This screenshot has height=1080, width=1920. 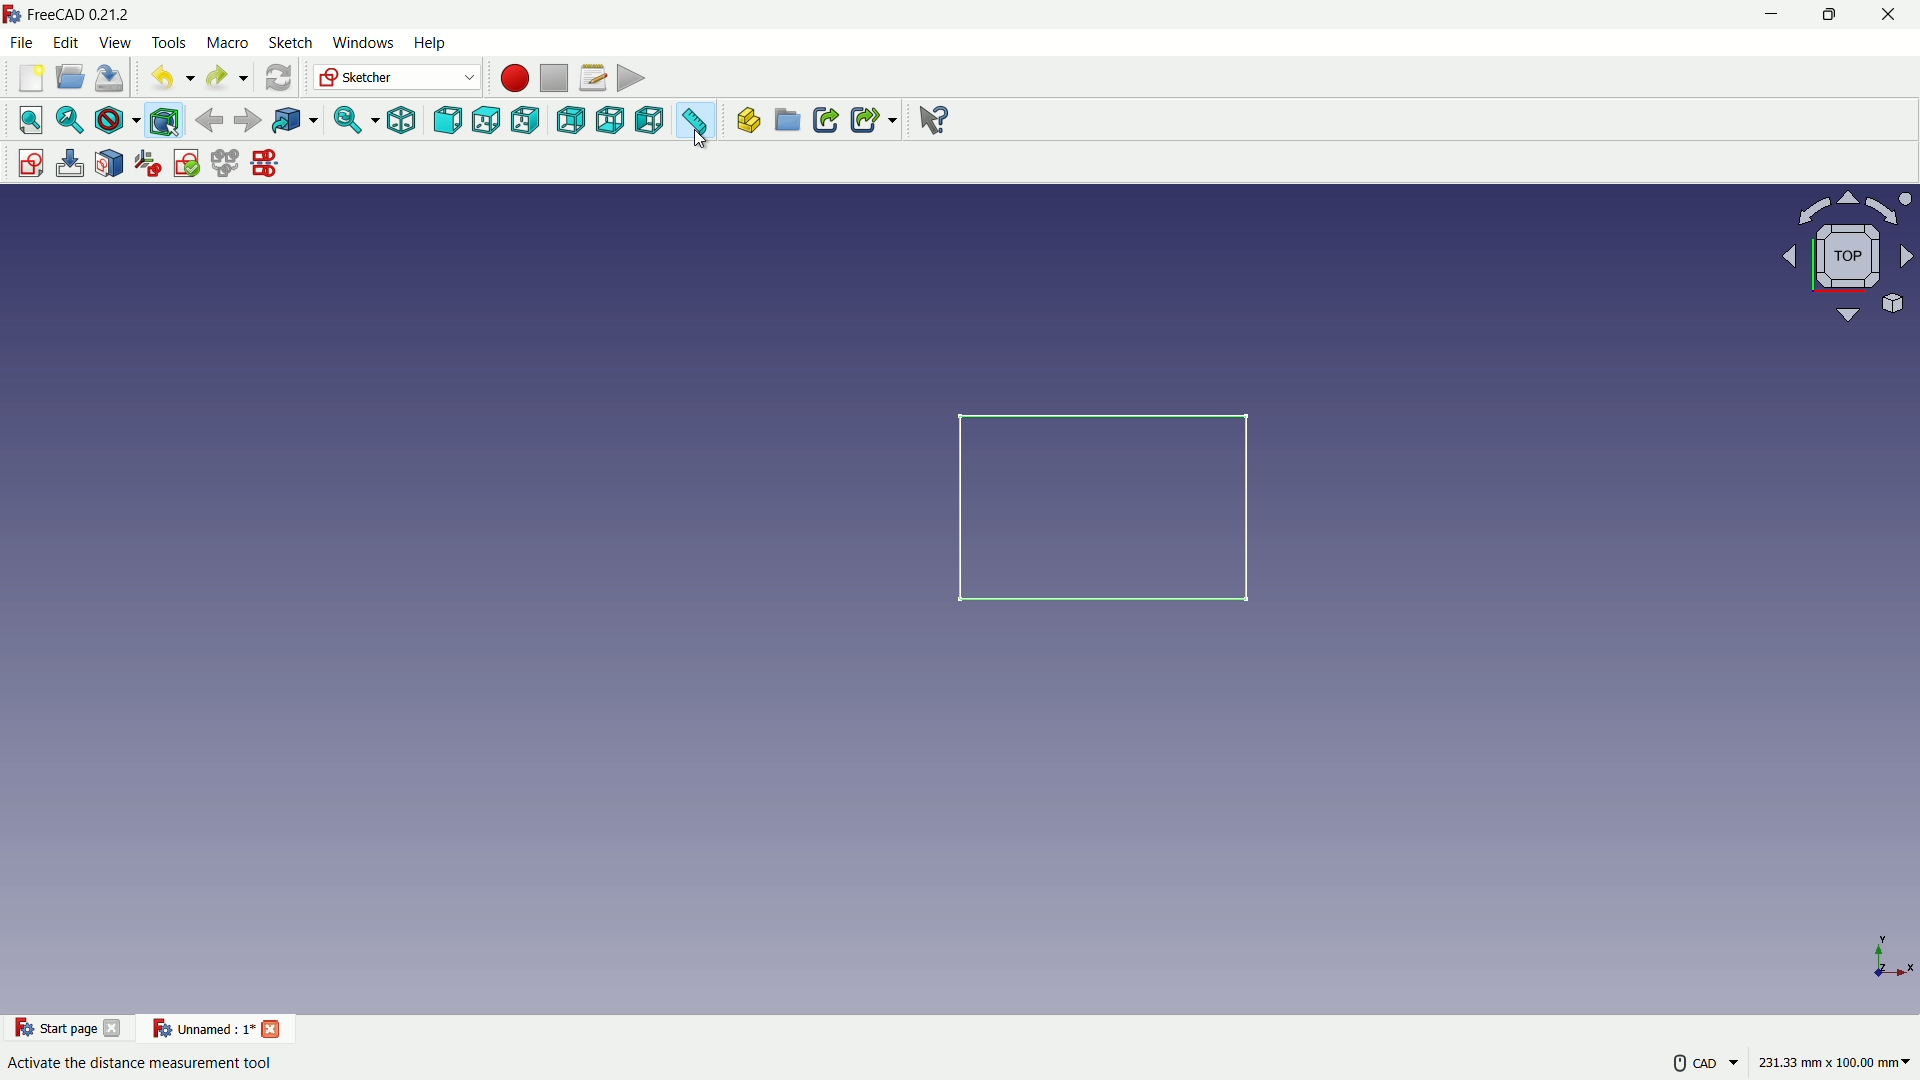 What do you see at coordinates (25, 161) in the screenshot?
I see `create sketch` at bounding box center [25, 161].